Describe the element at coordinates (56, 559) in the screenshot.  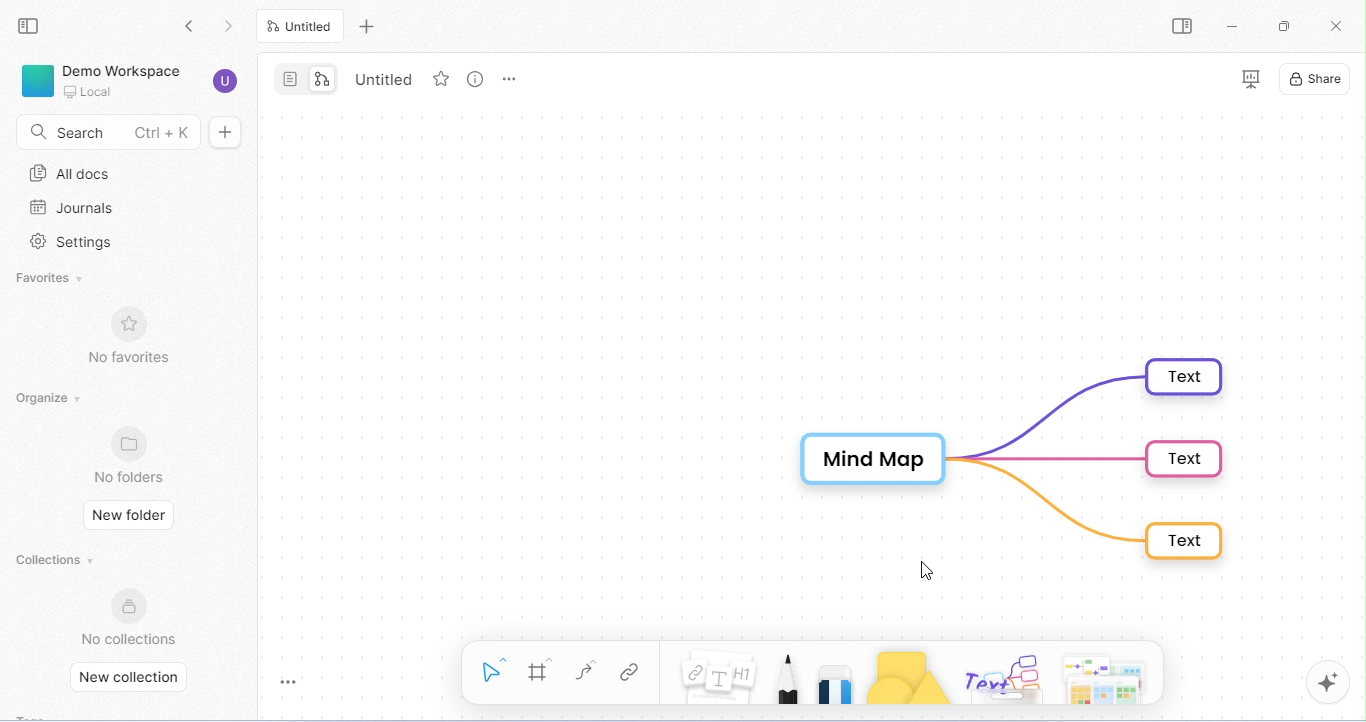
I see `collections` at that location.